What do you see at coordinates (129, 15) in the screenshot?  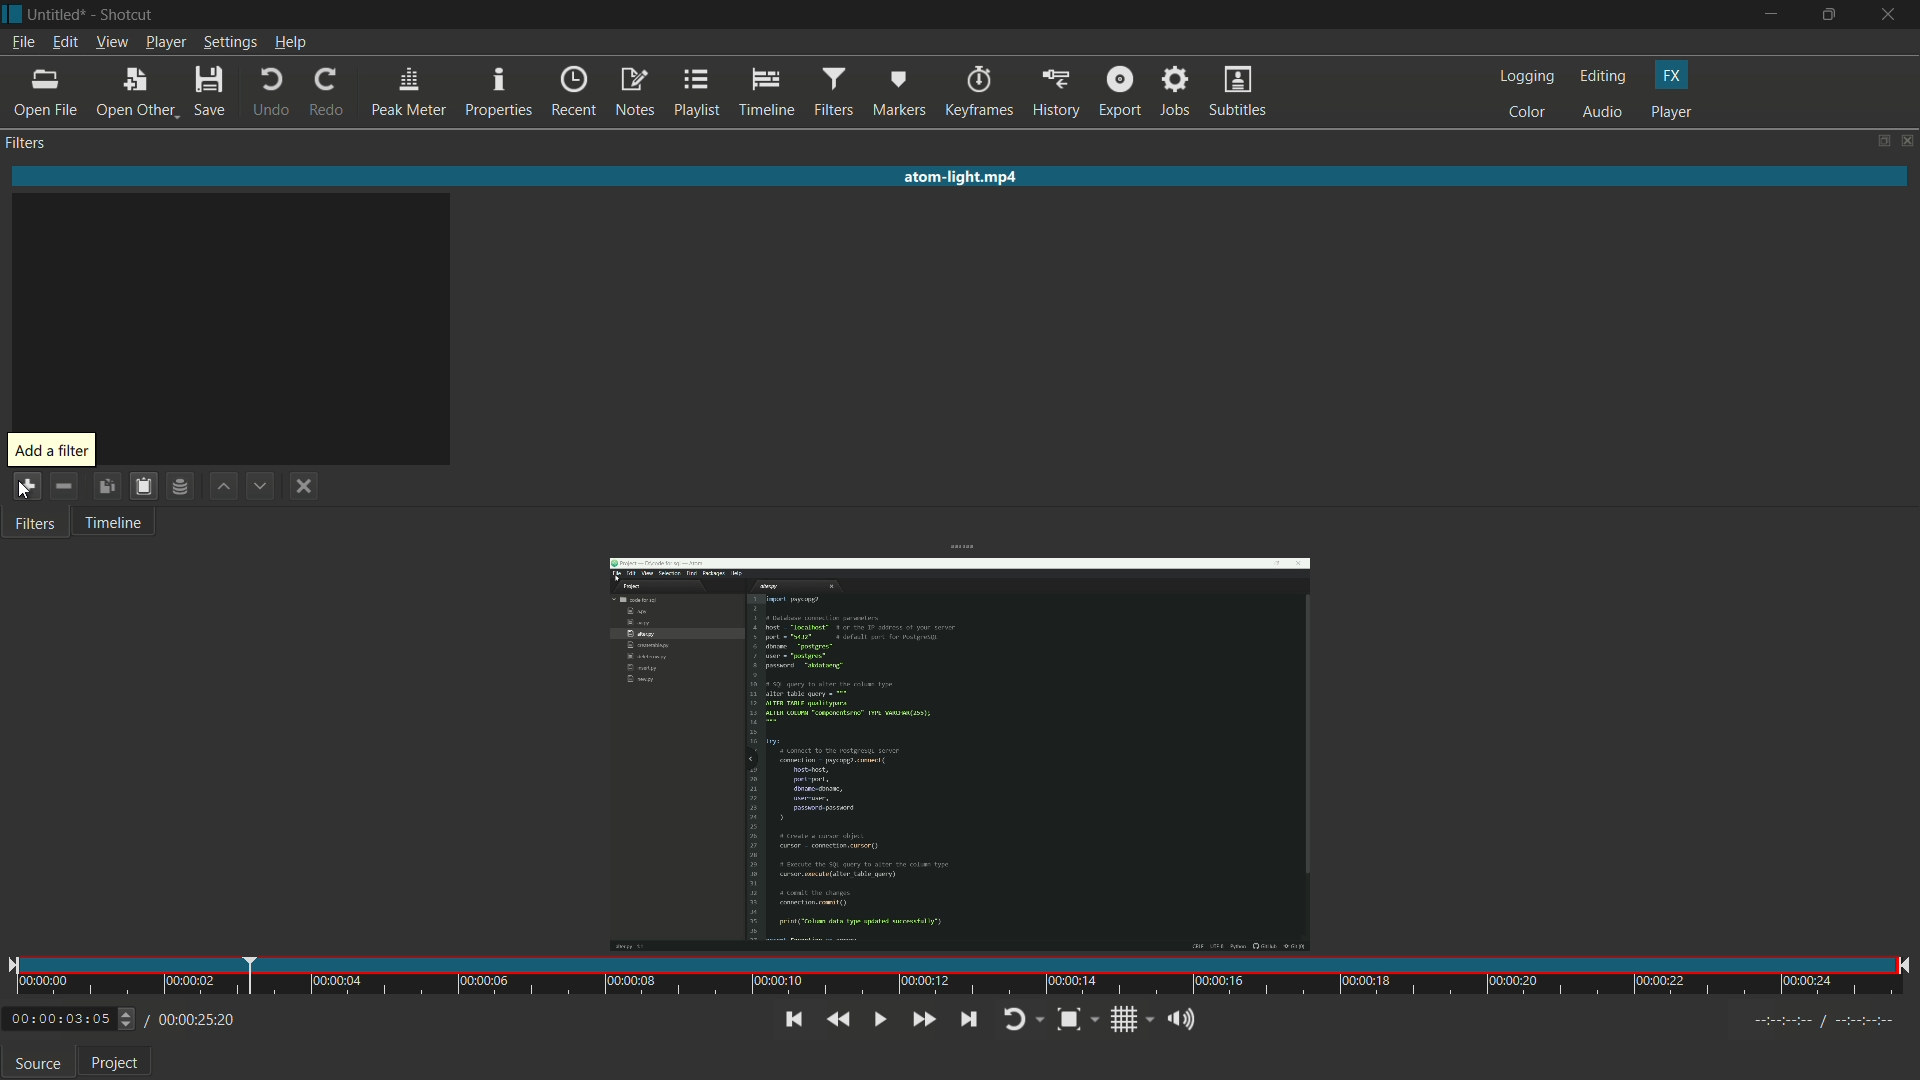 I see `app name` at bounding box center [129, 15].